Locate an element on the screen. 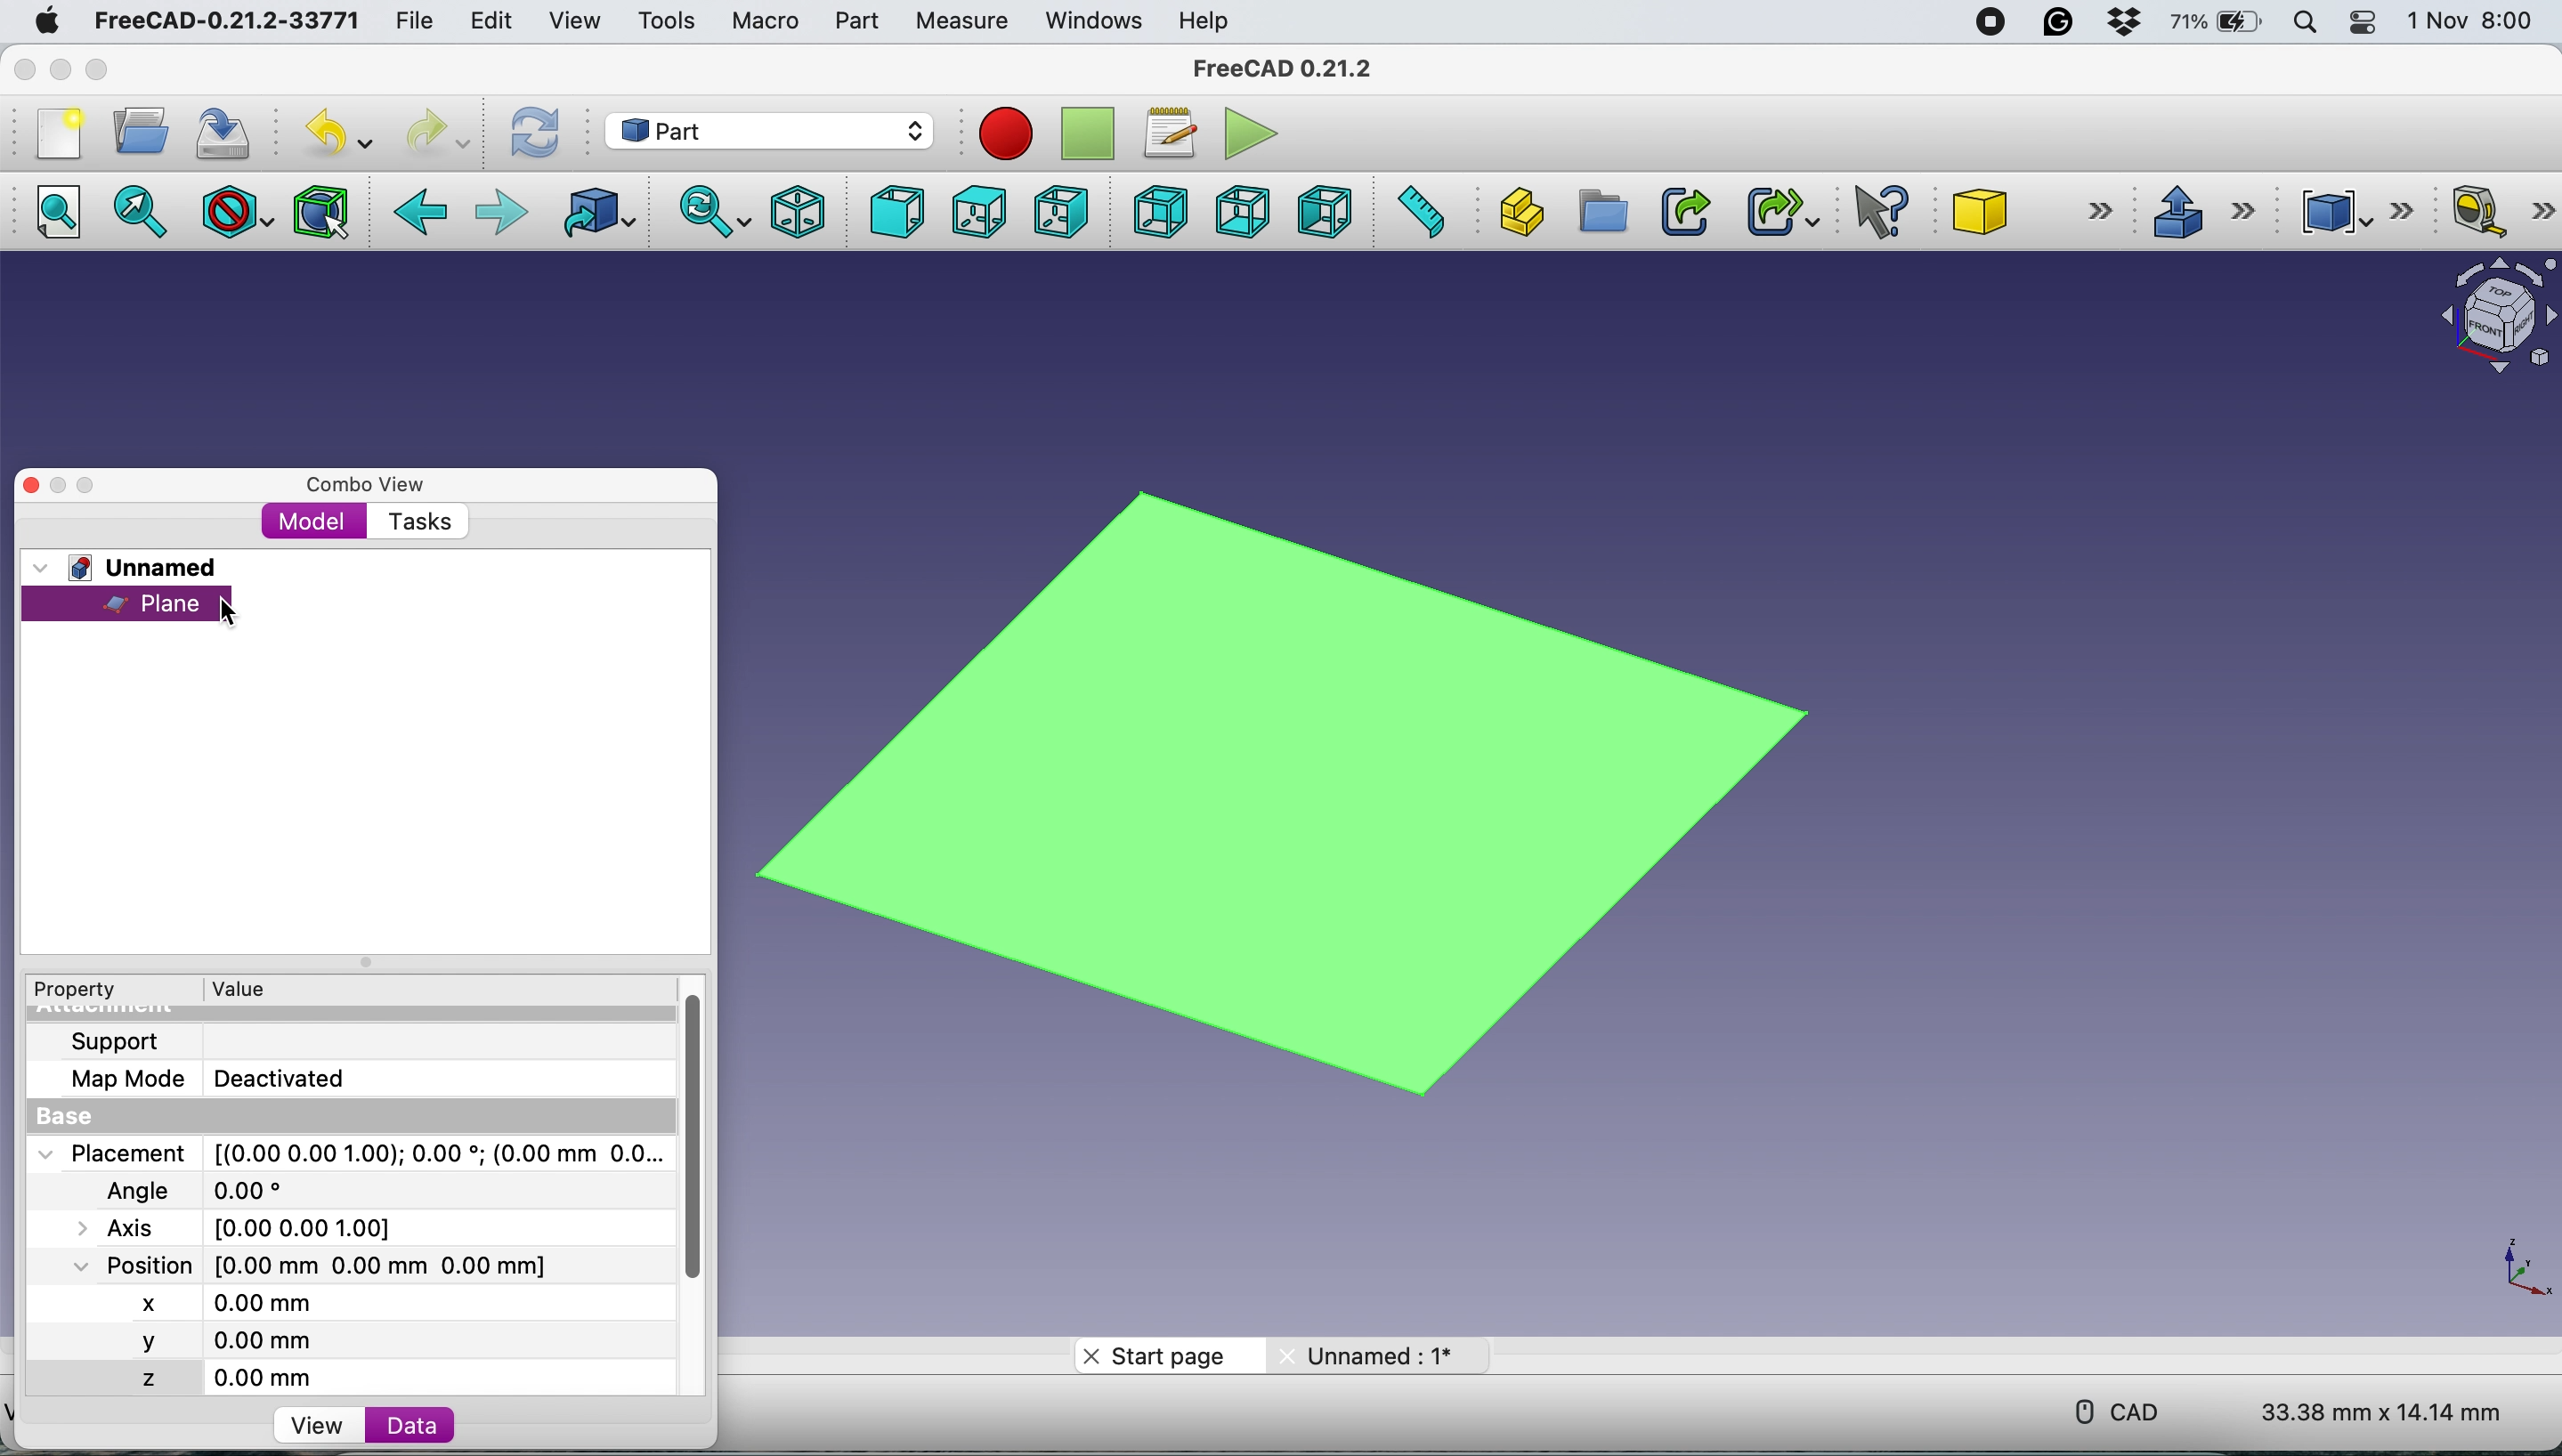 This screenshot has width=2562, height=1456. battery is located at coordinates (2221, 23).